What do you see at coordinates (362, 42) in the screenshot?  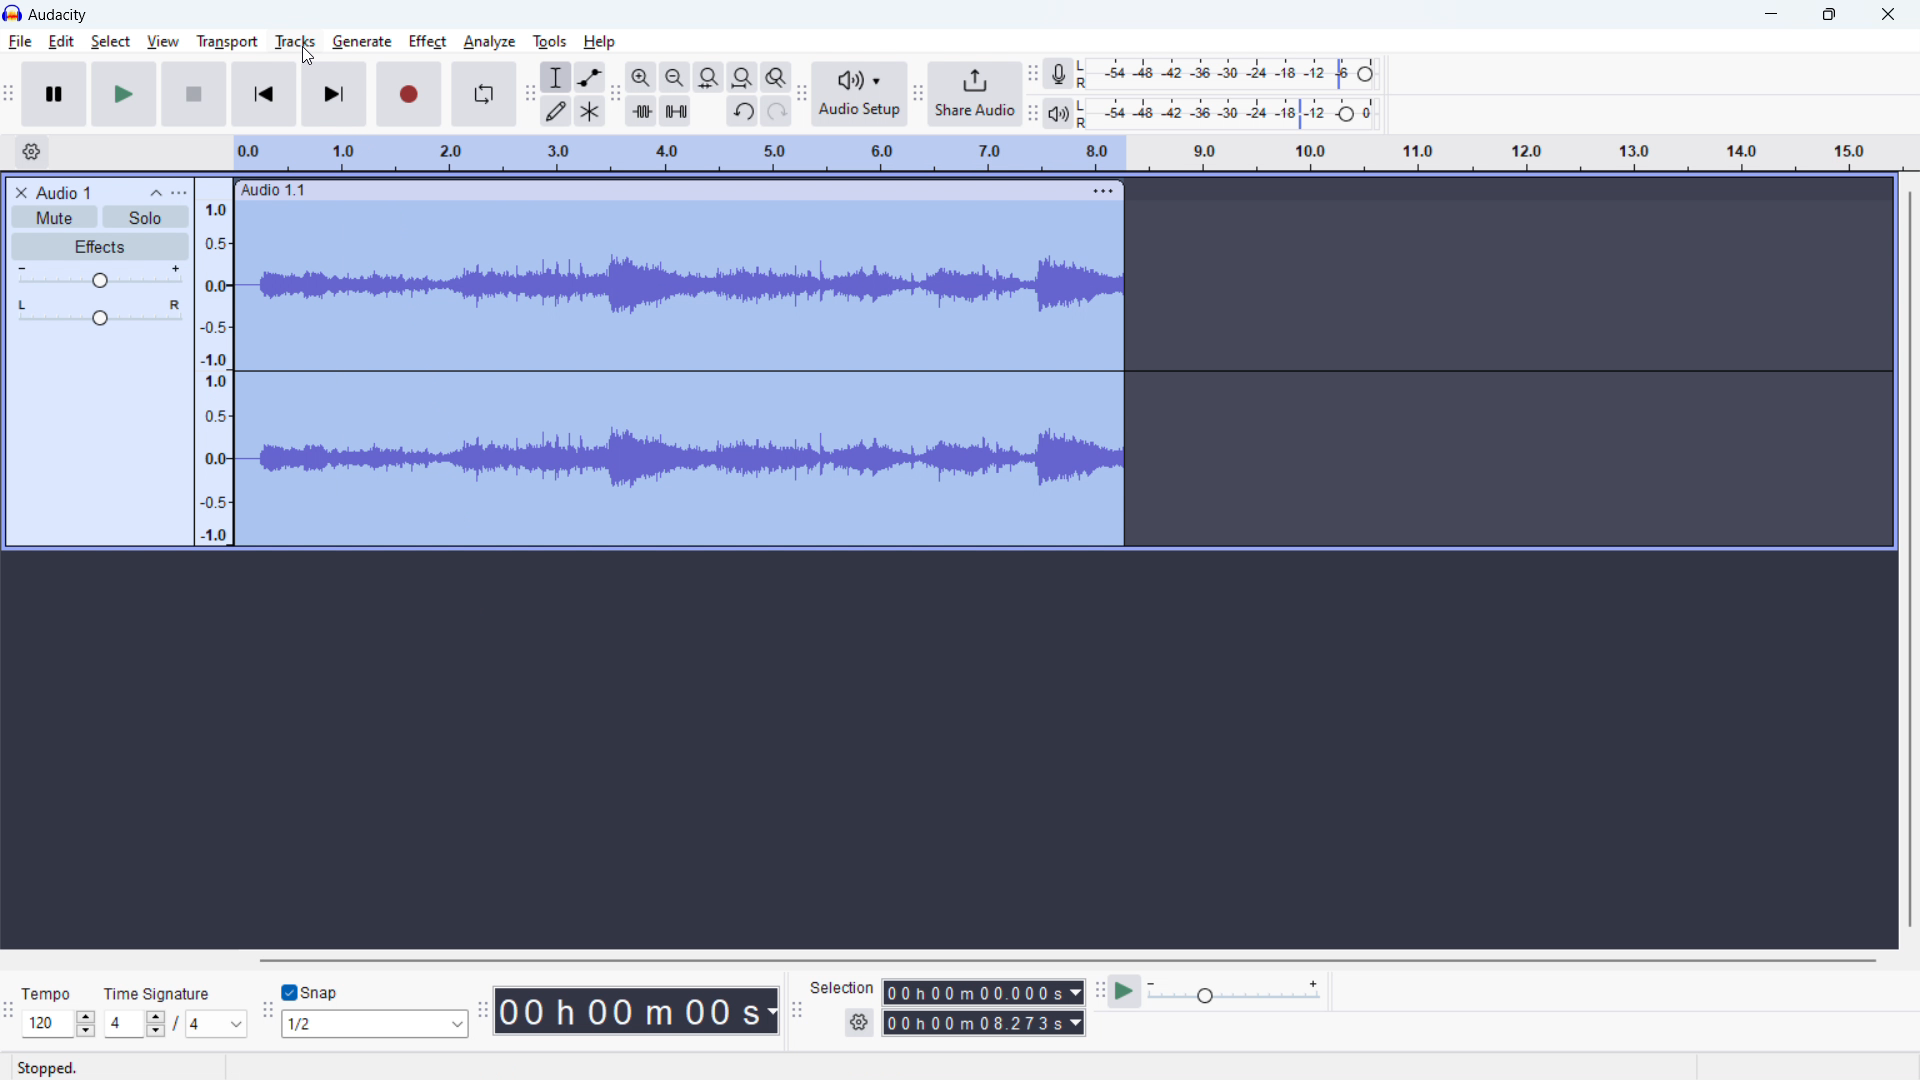 I see `generate` at bounding box center [362, 42].